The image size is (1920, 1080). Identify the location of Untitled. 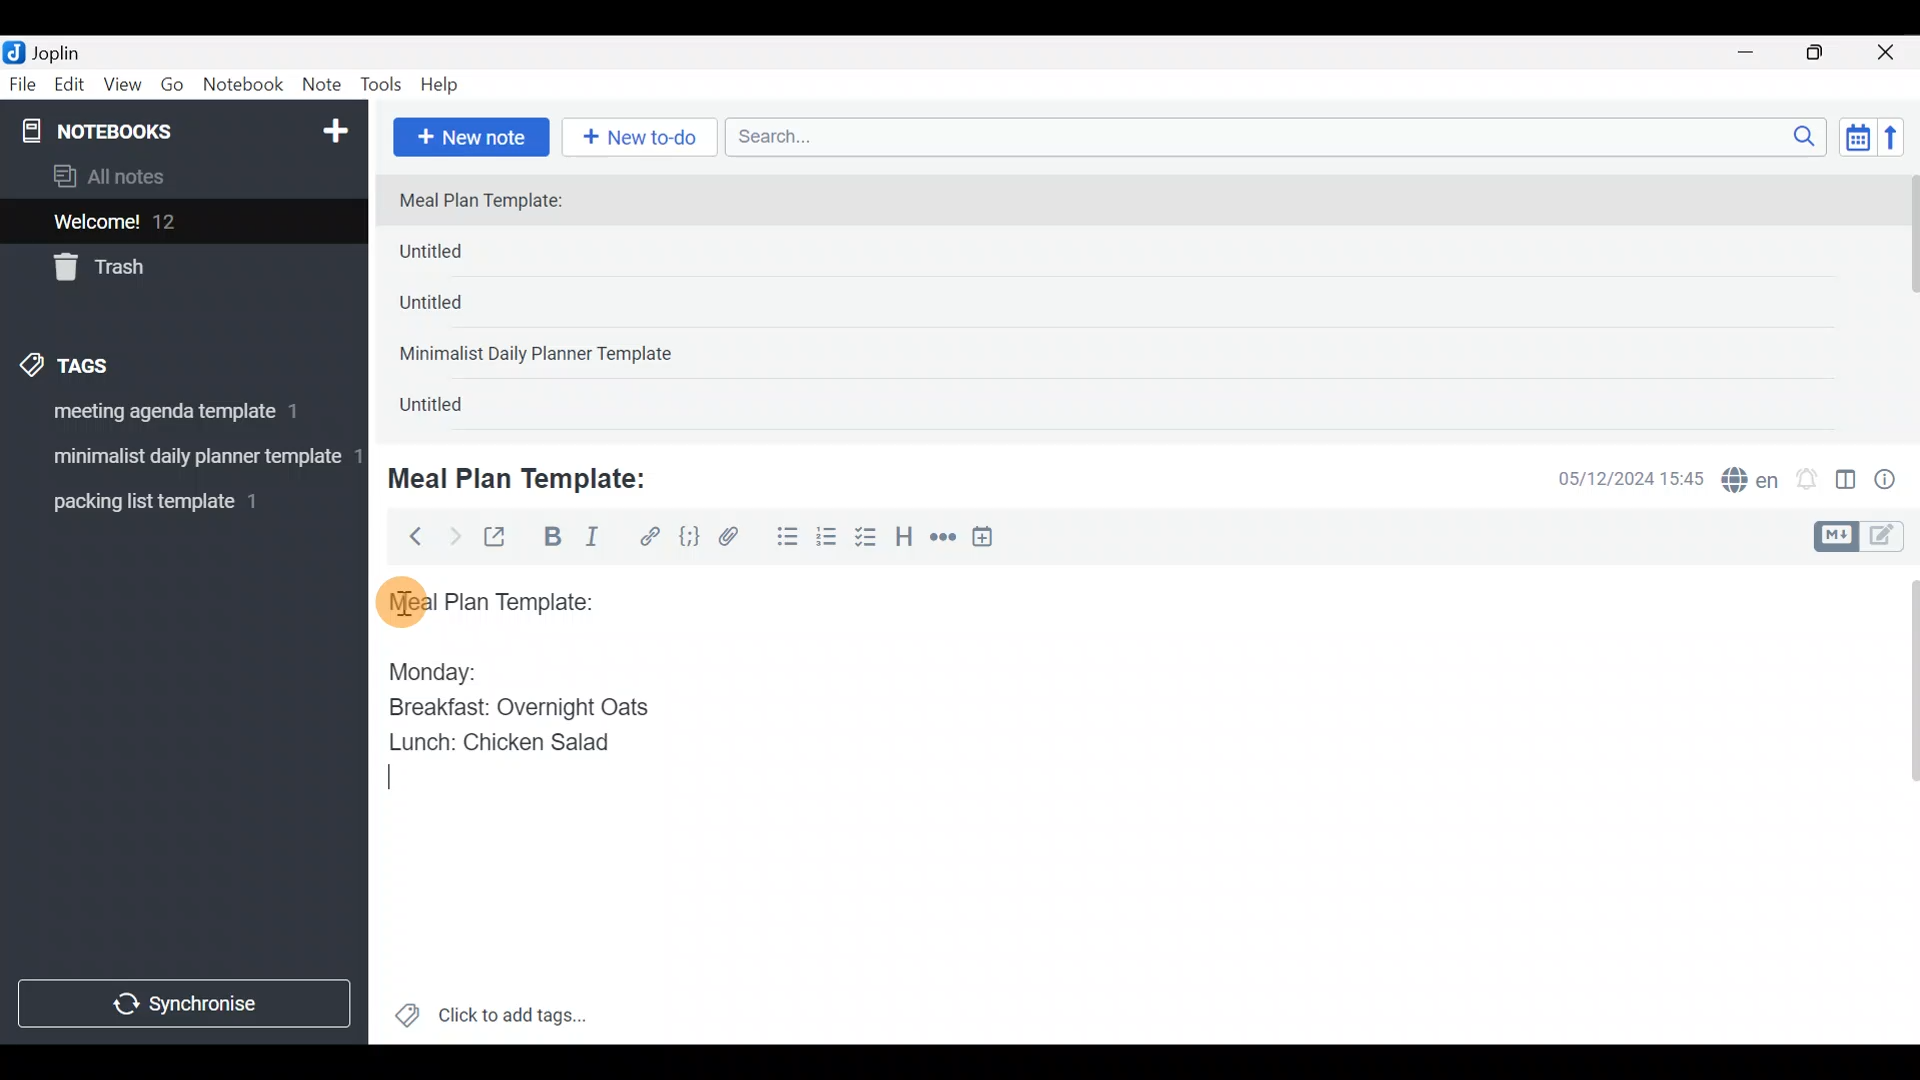
(464, 256).